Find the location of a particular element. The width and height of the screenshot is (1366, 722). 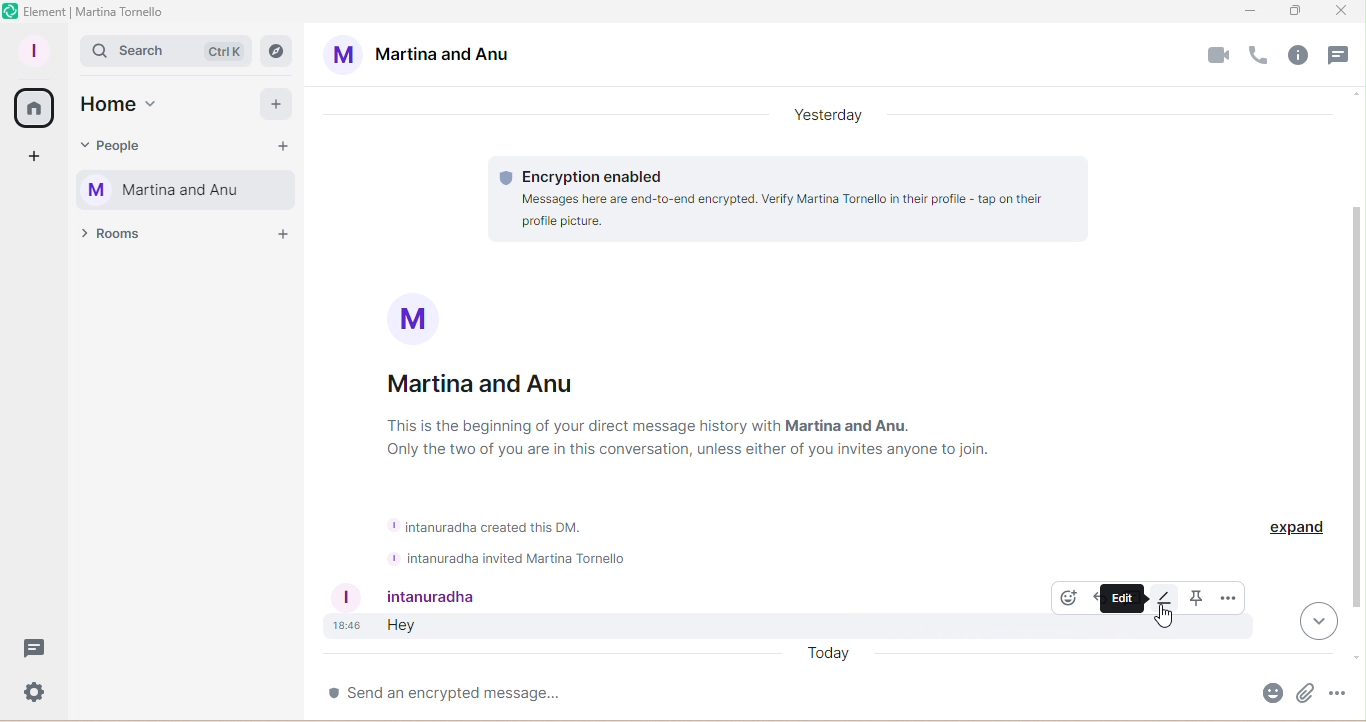

Profile  is located at coordinates (38, 47).